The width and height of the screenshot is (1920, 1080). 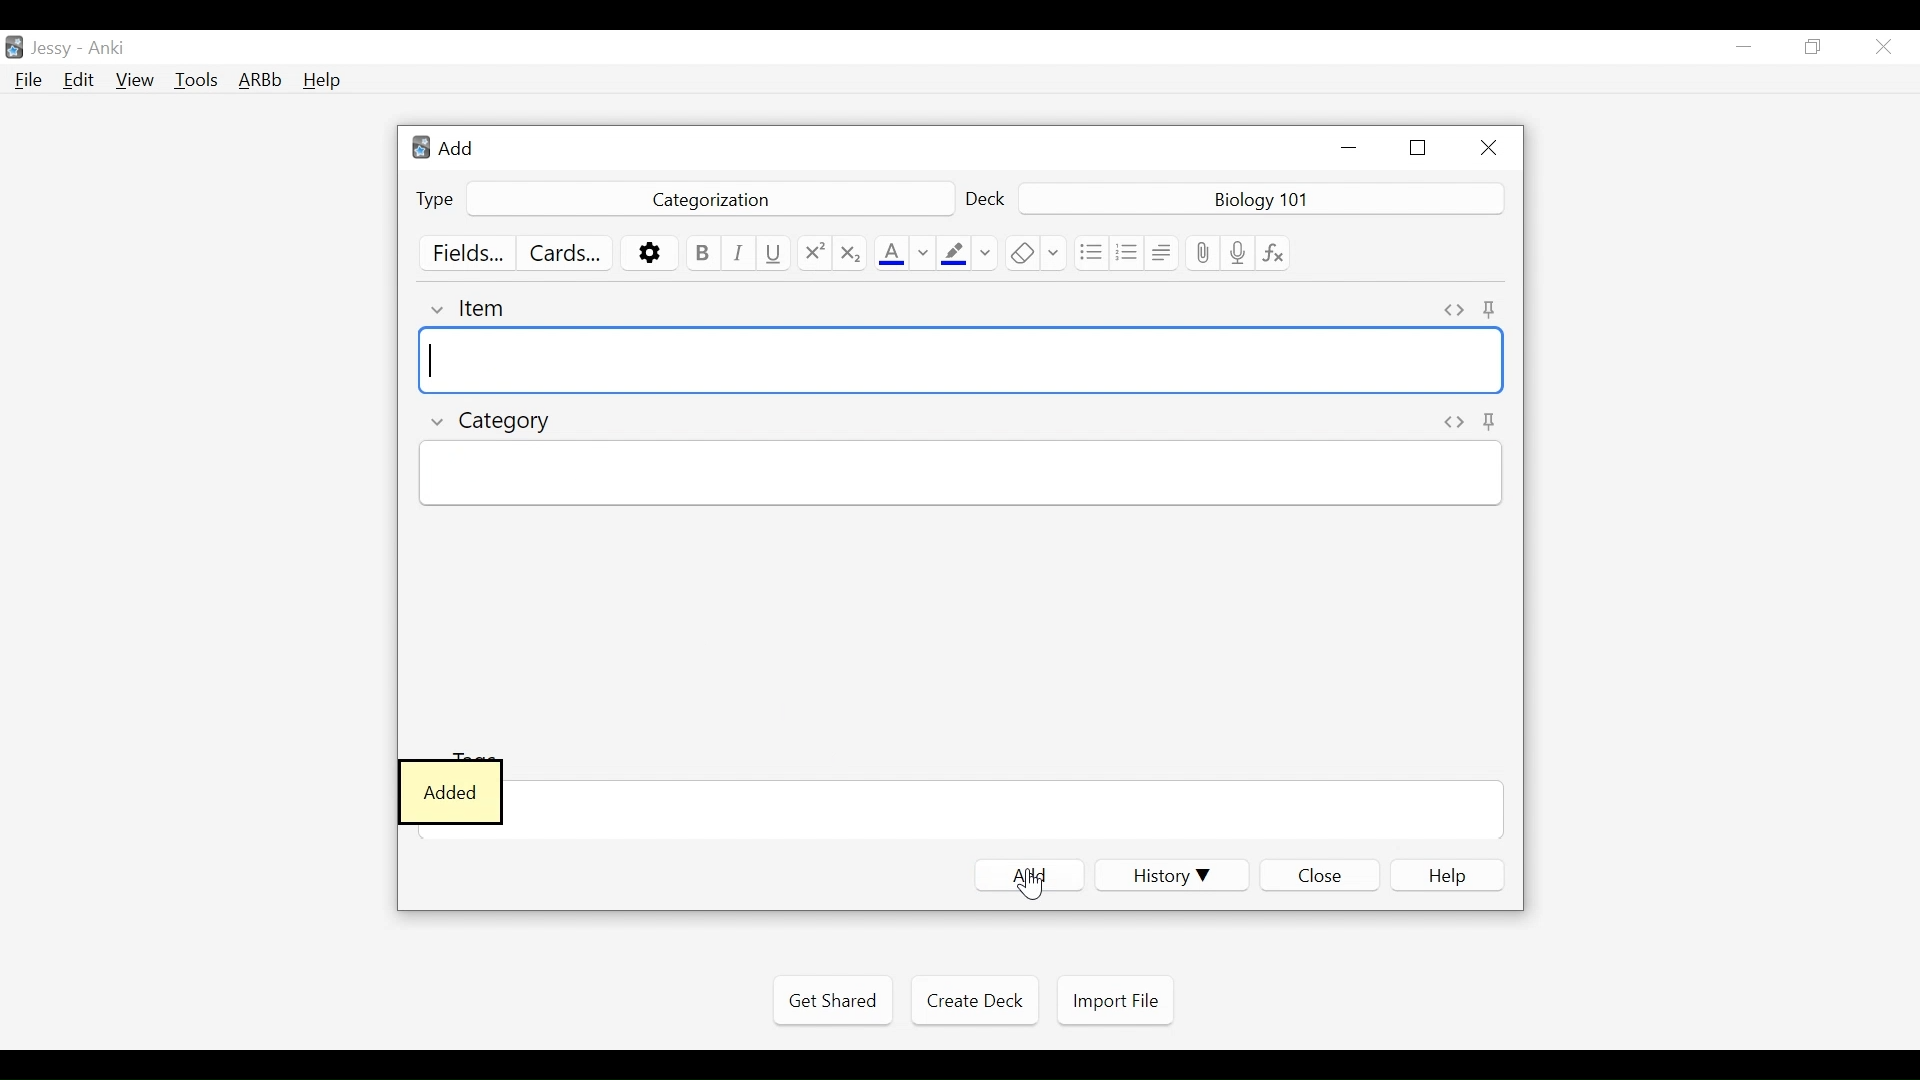 What do you see at coordinates (136, 80) in the screenshot?
I see `View` at bounding box center [136, 80].